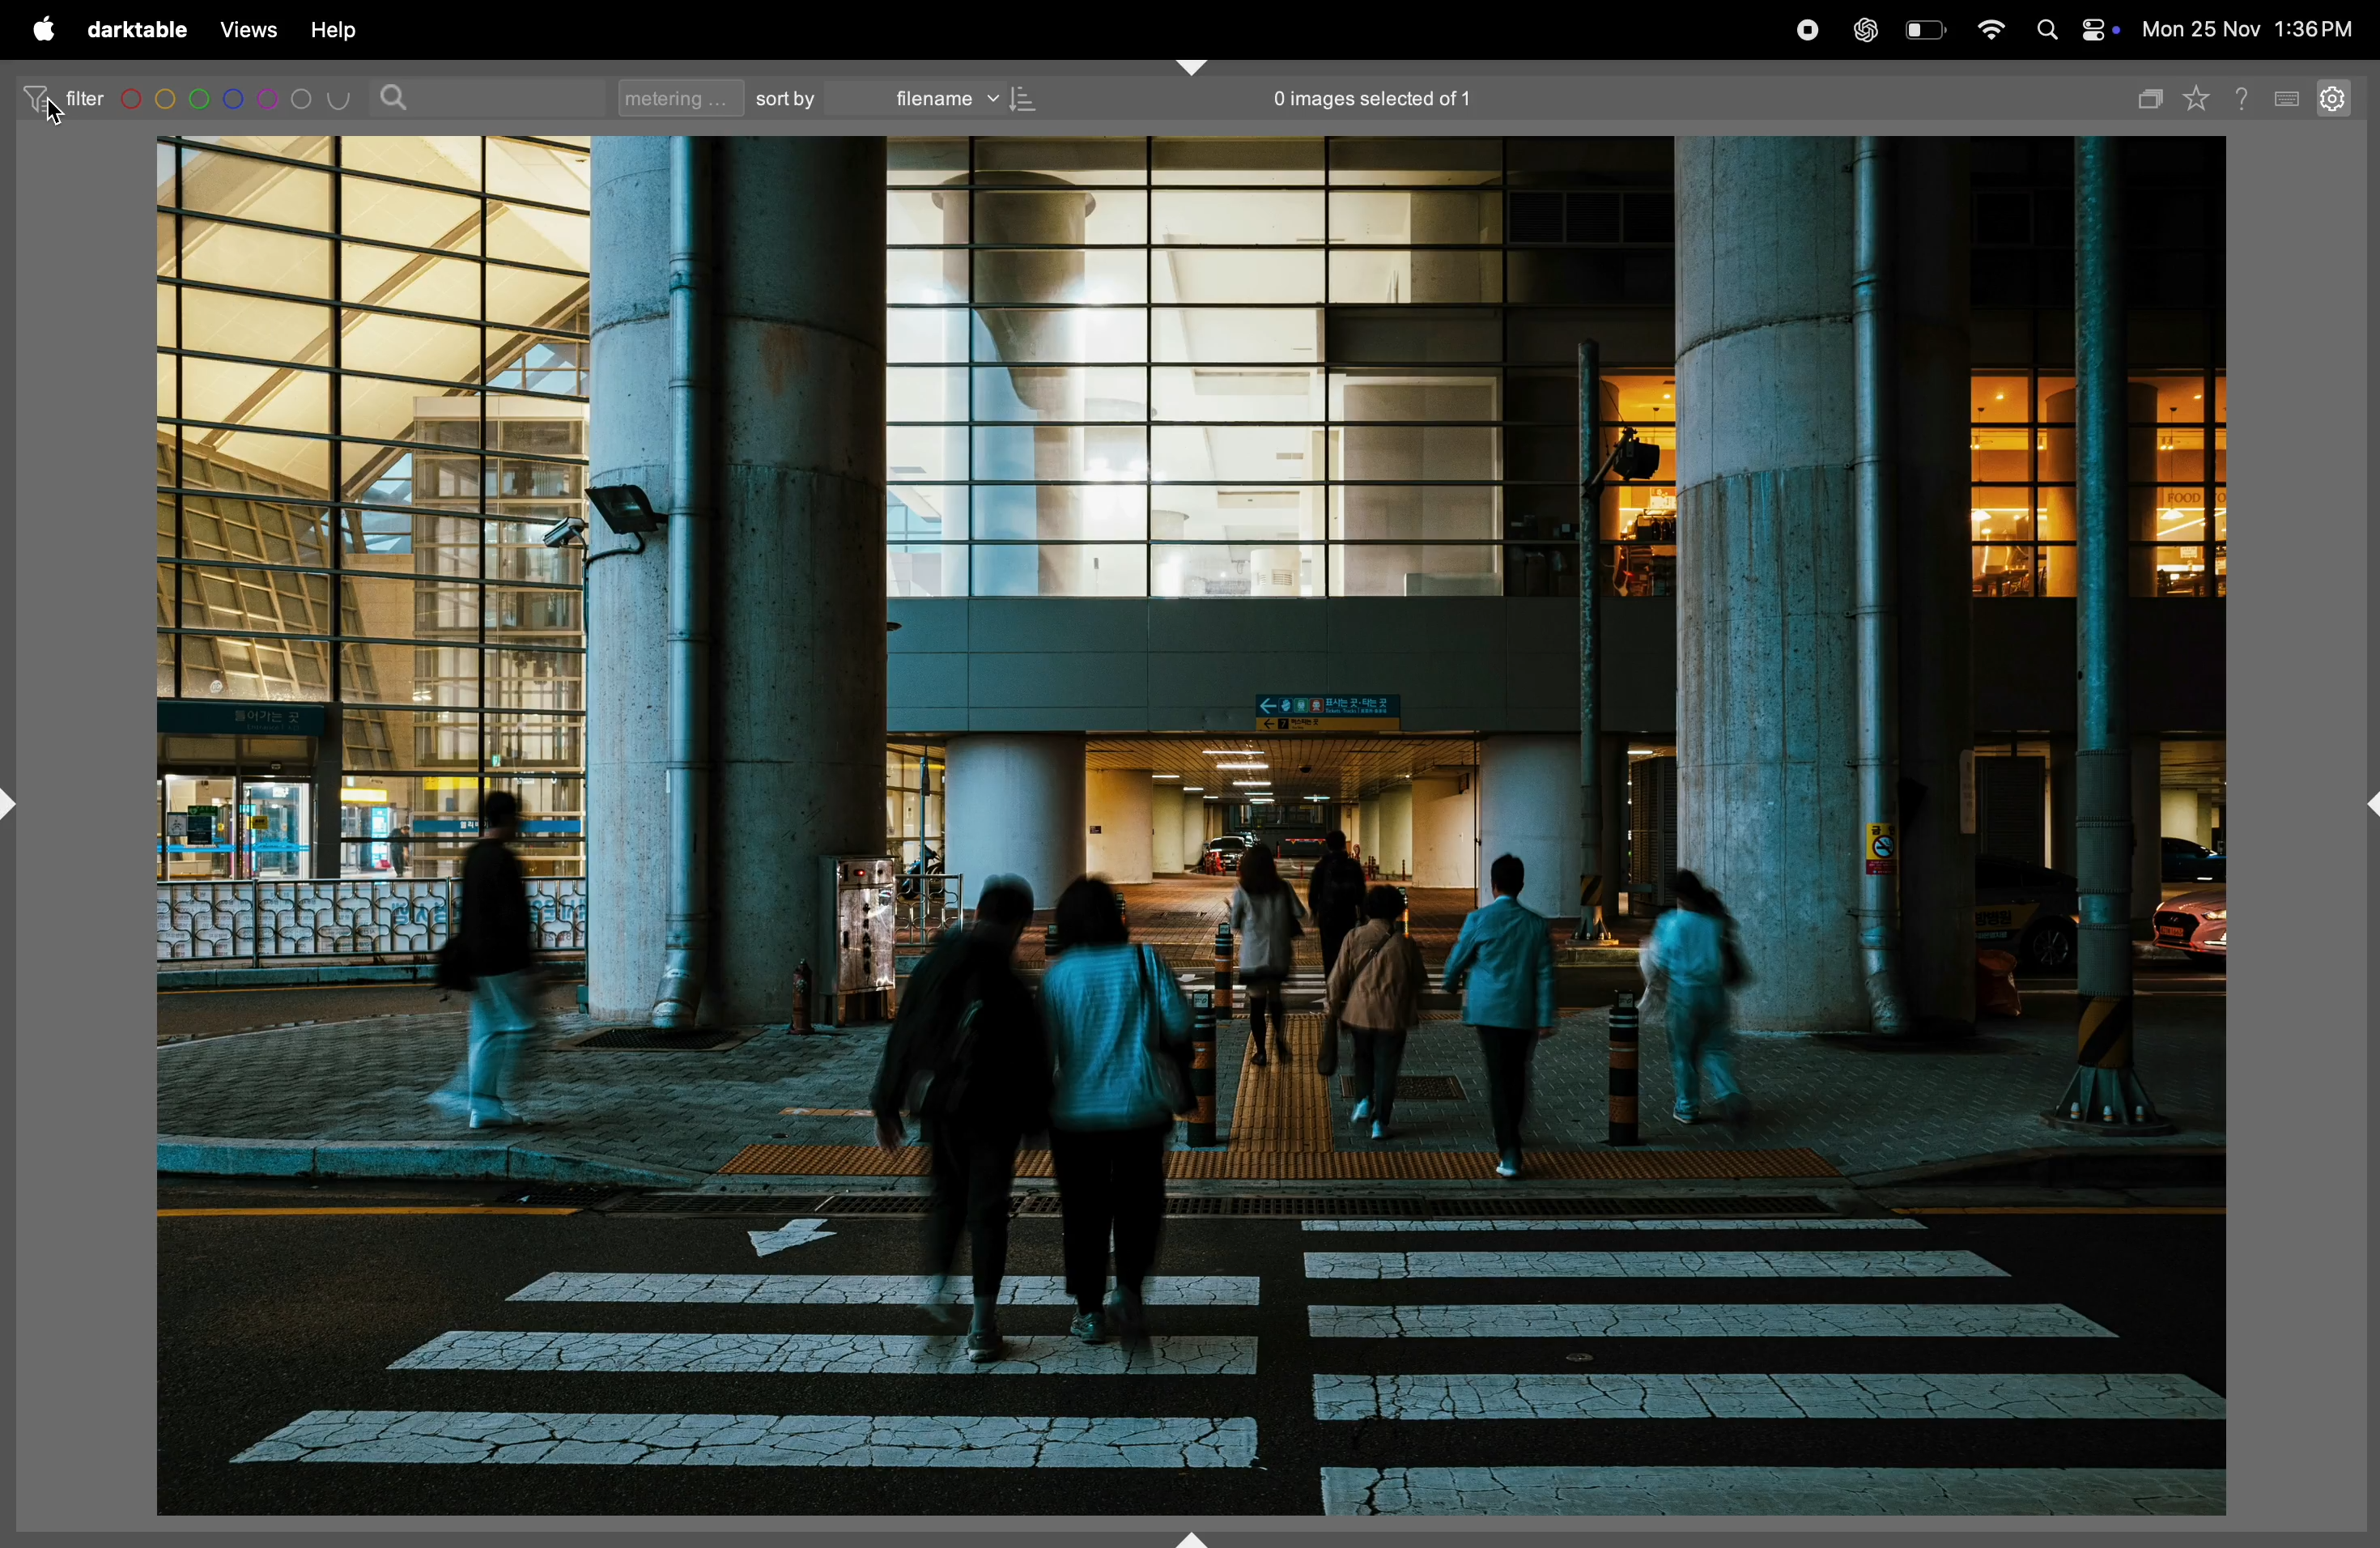  I want to click on apple widgets, so click(2098, 30).